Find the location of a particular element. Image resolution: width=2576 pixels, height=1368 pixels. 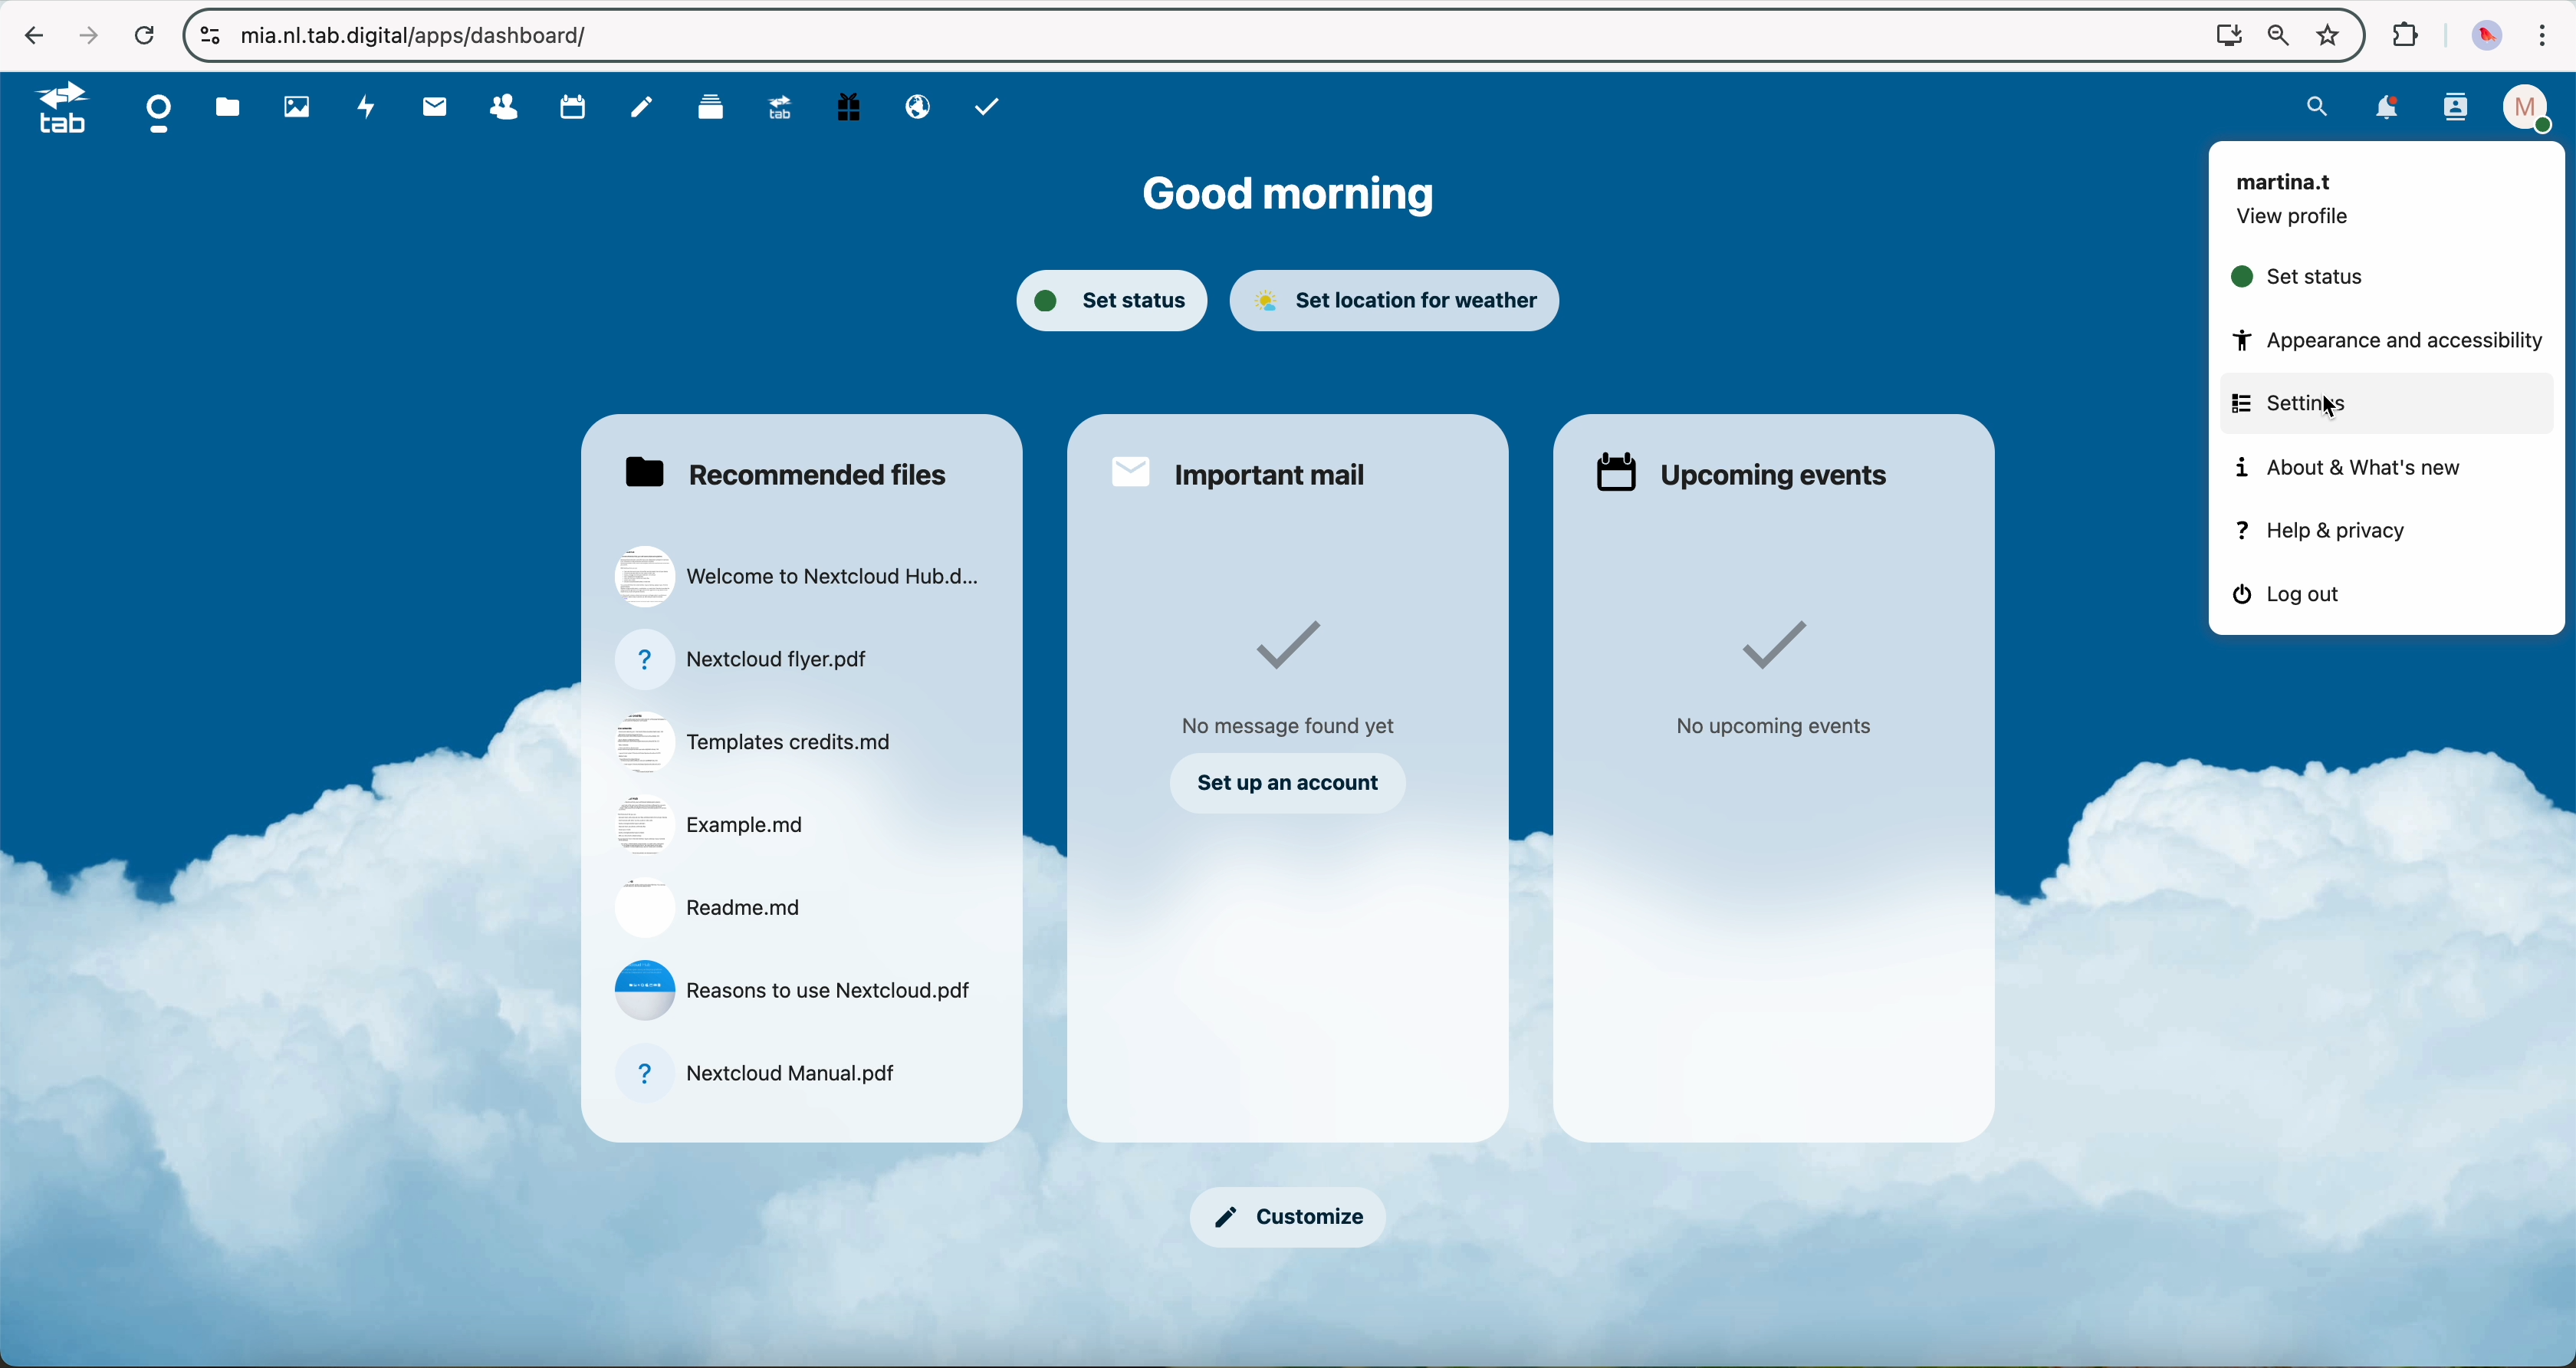

deck is located at coordinates (710, 112).